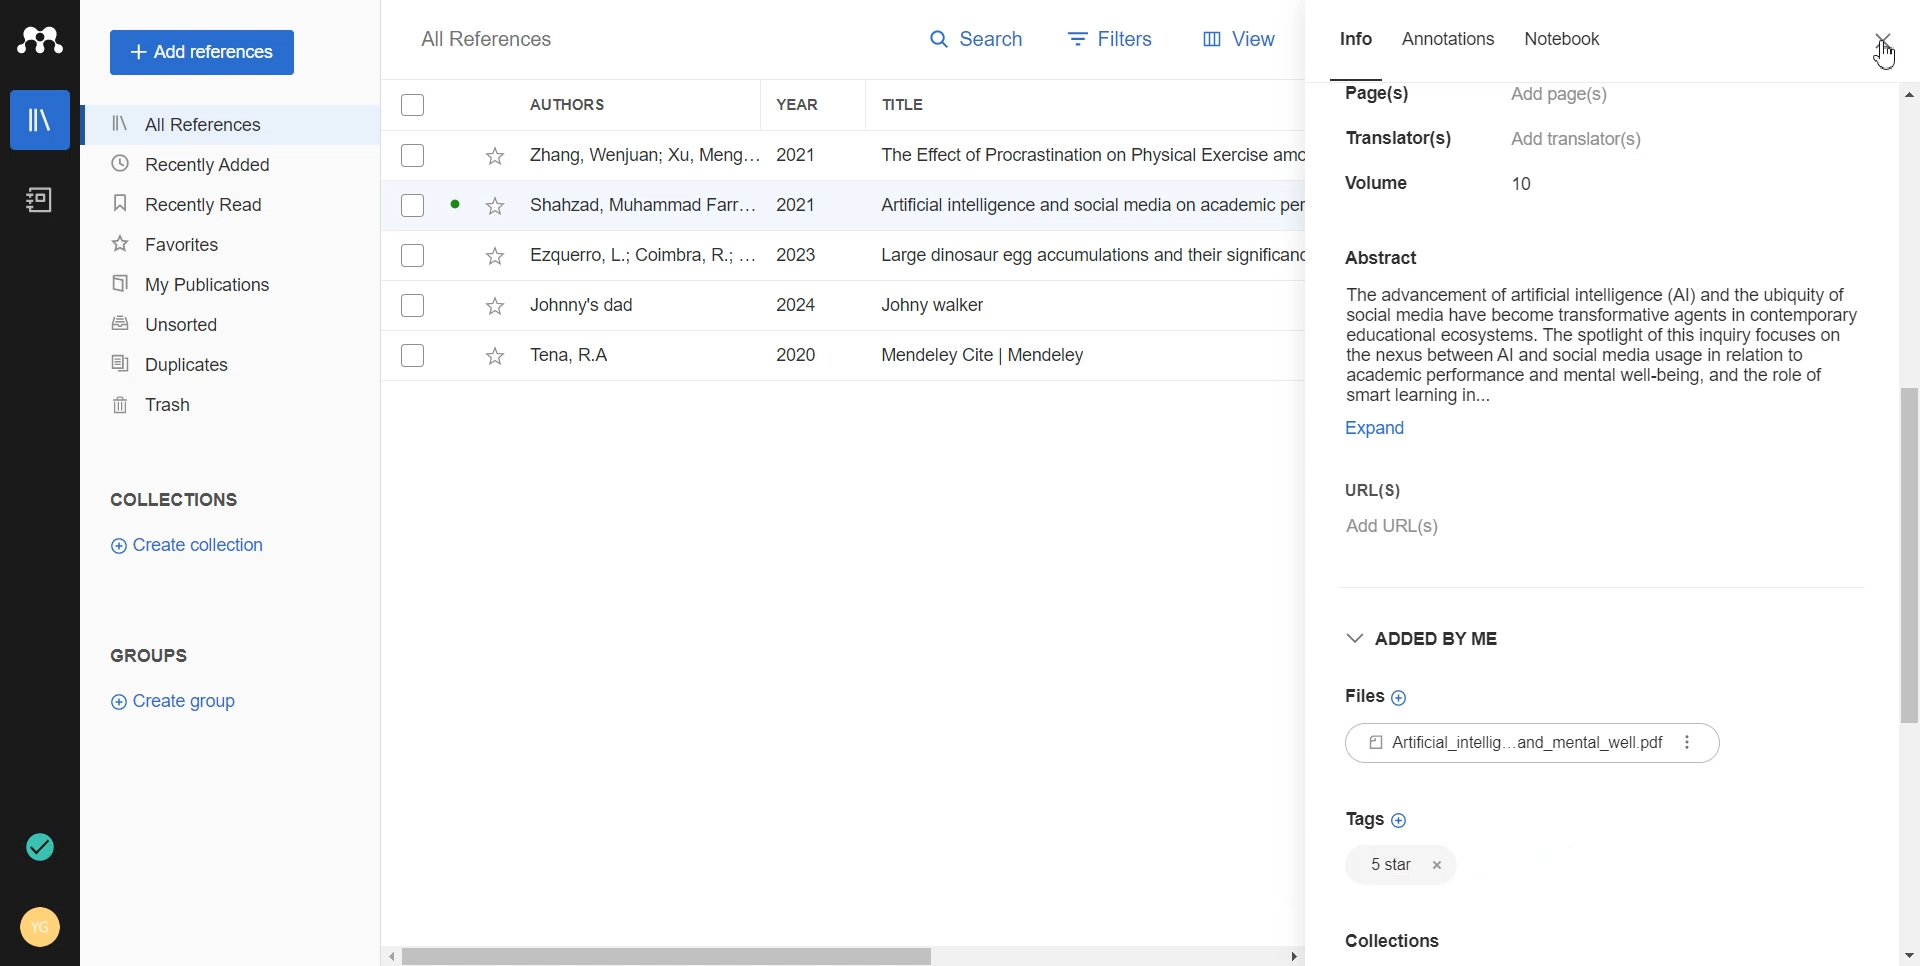 This screenshot has height=966, width=1920. I want to click on Tags, so click(1380, 817).